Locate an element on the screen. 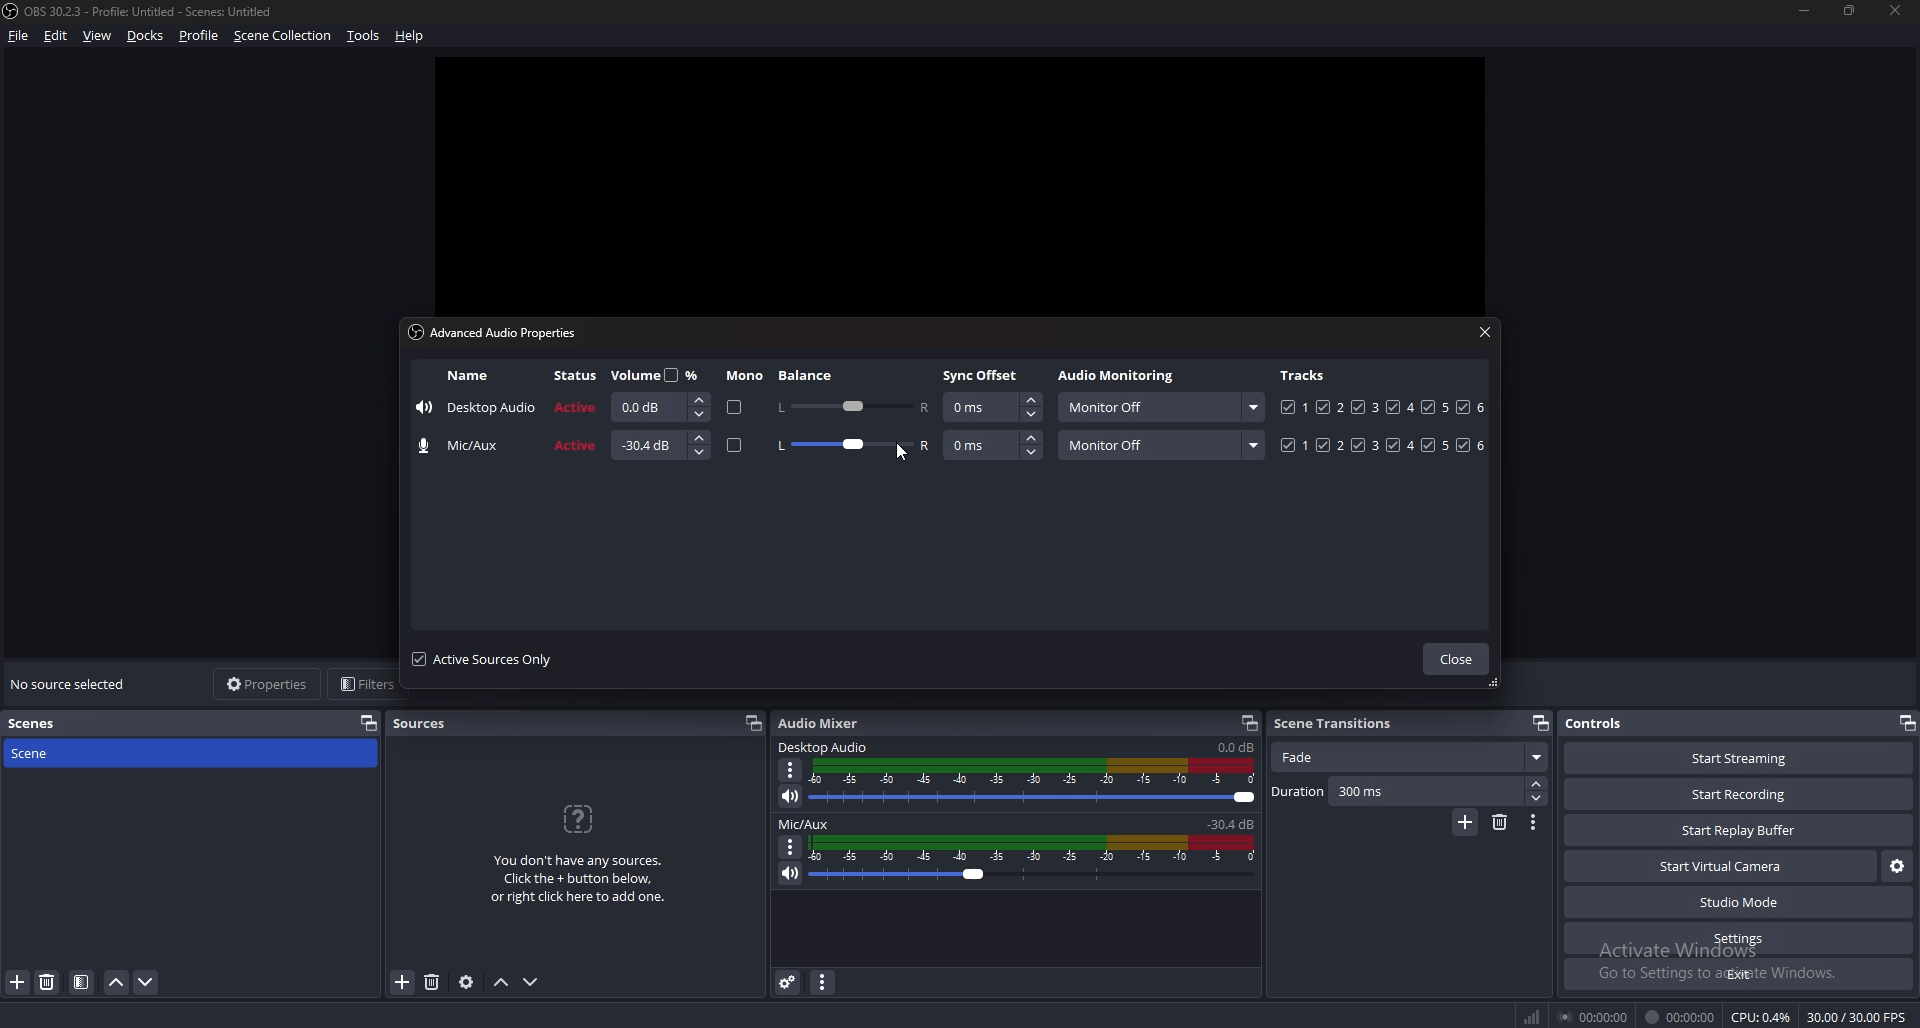  scenes is located at coordinates (41, 724).